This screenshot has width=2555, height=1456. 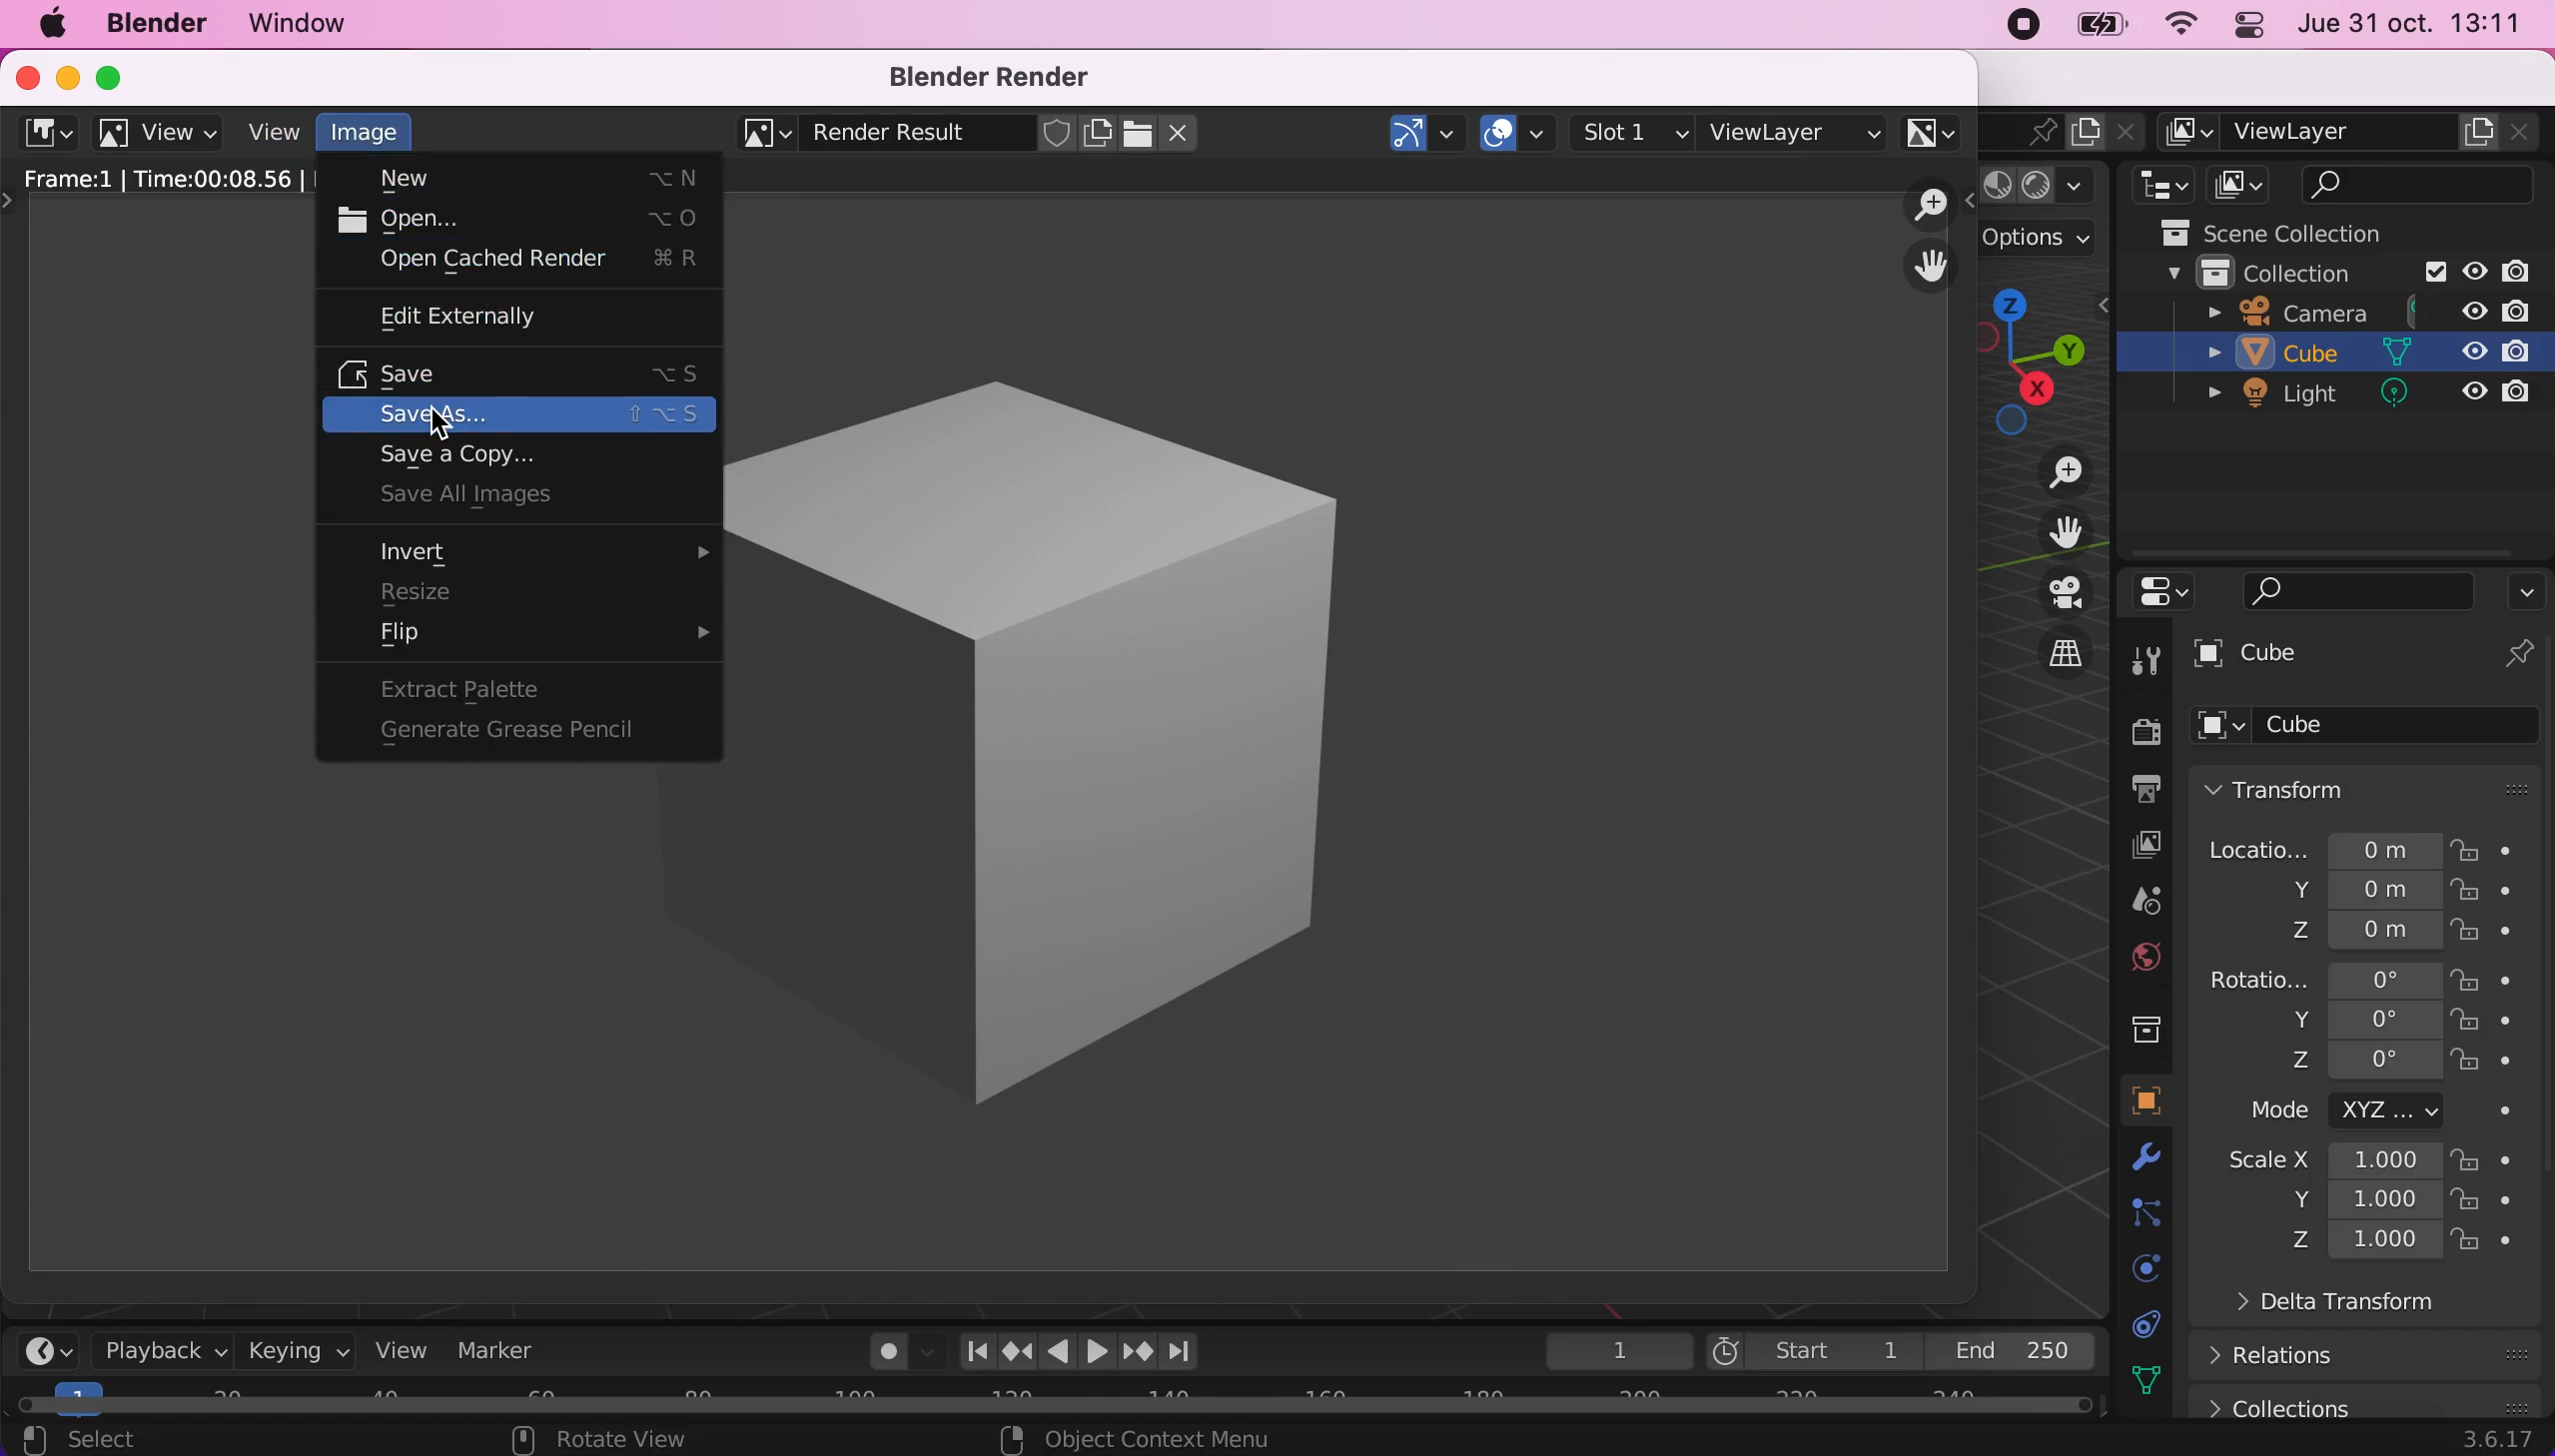 What do you see at coordinates (2526, 591) in the screenshot?
I see `options` at bounding box center [2526, 591].